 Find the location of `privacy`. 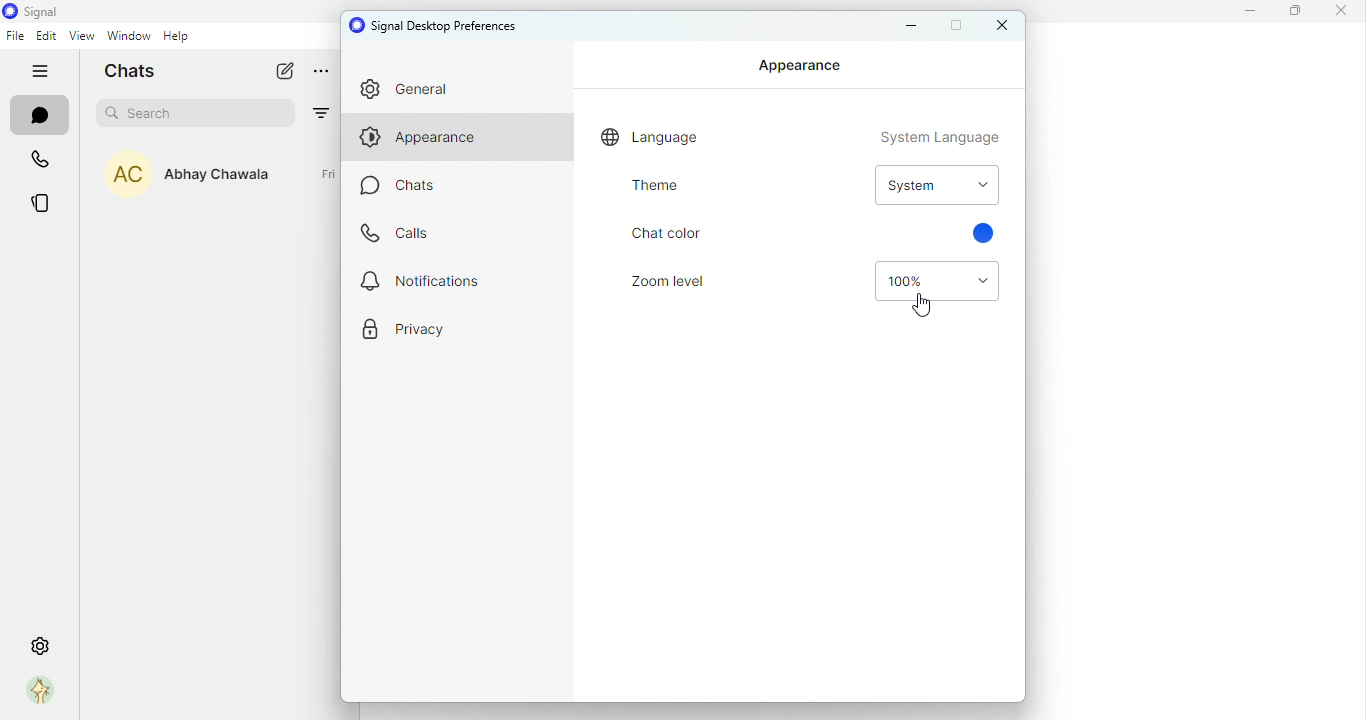

privacy is located at coordinates (404, 336).